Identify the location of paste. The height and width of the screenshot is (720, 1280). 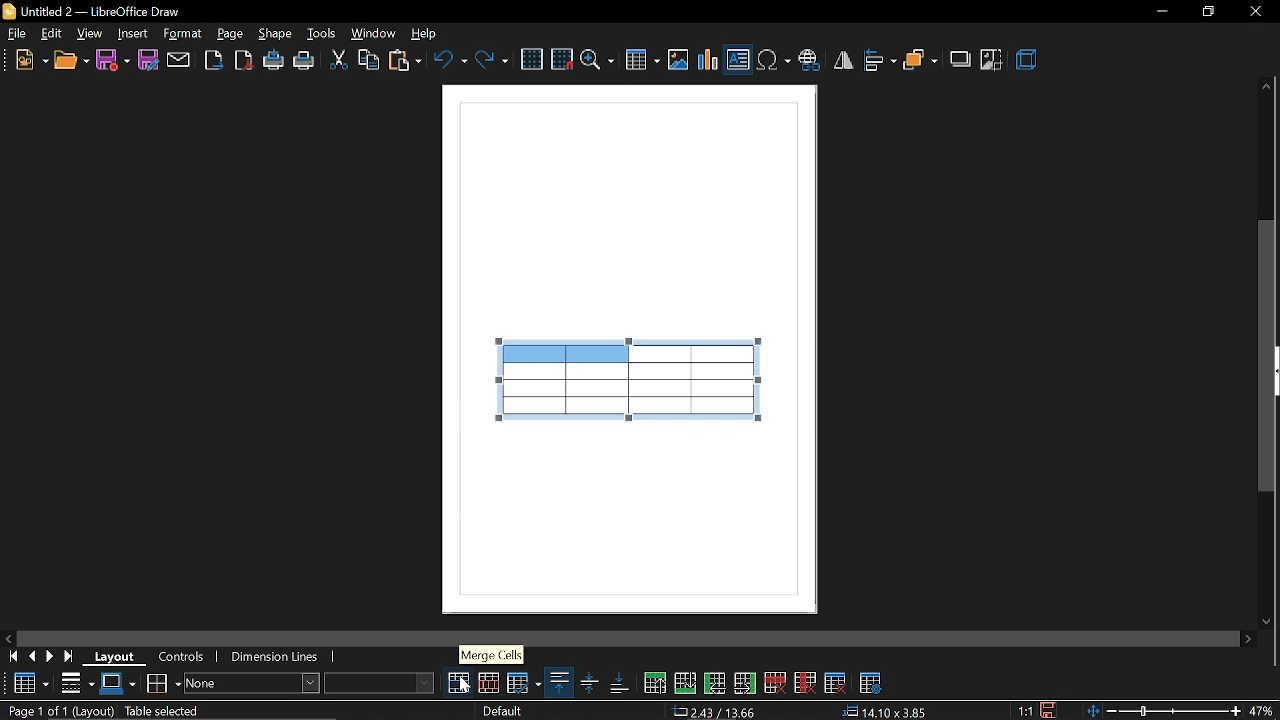
(406, 60).